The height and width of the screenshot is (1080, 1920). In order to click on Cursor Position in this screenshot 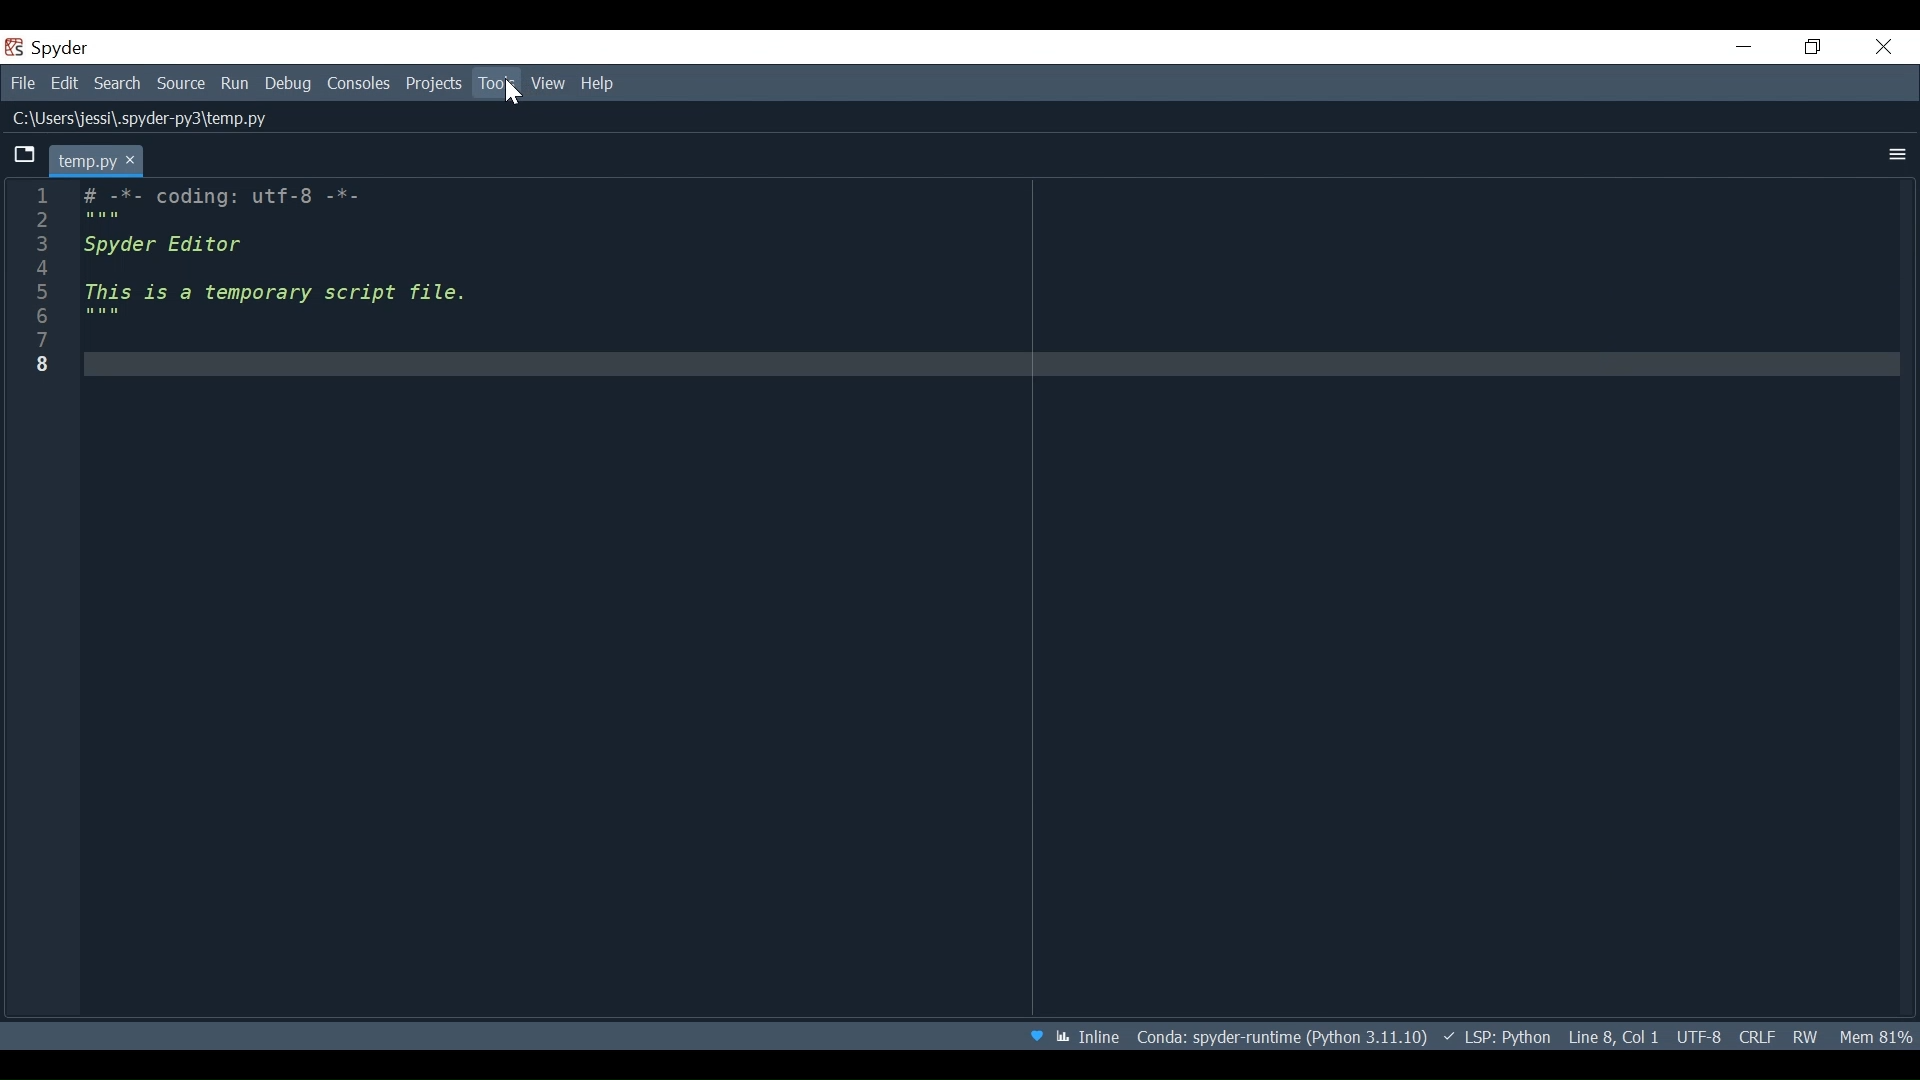, I will do `click(1613, 1037)`.